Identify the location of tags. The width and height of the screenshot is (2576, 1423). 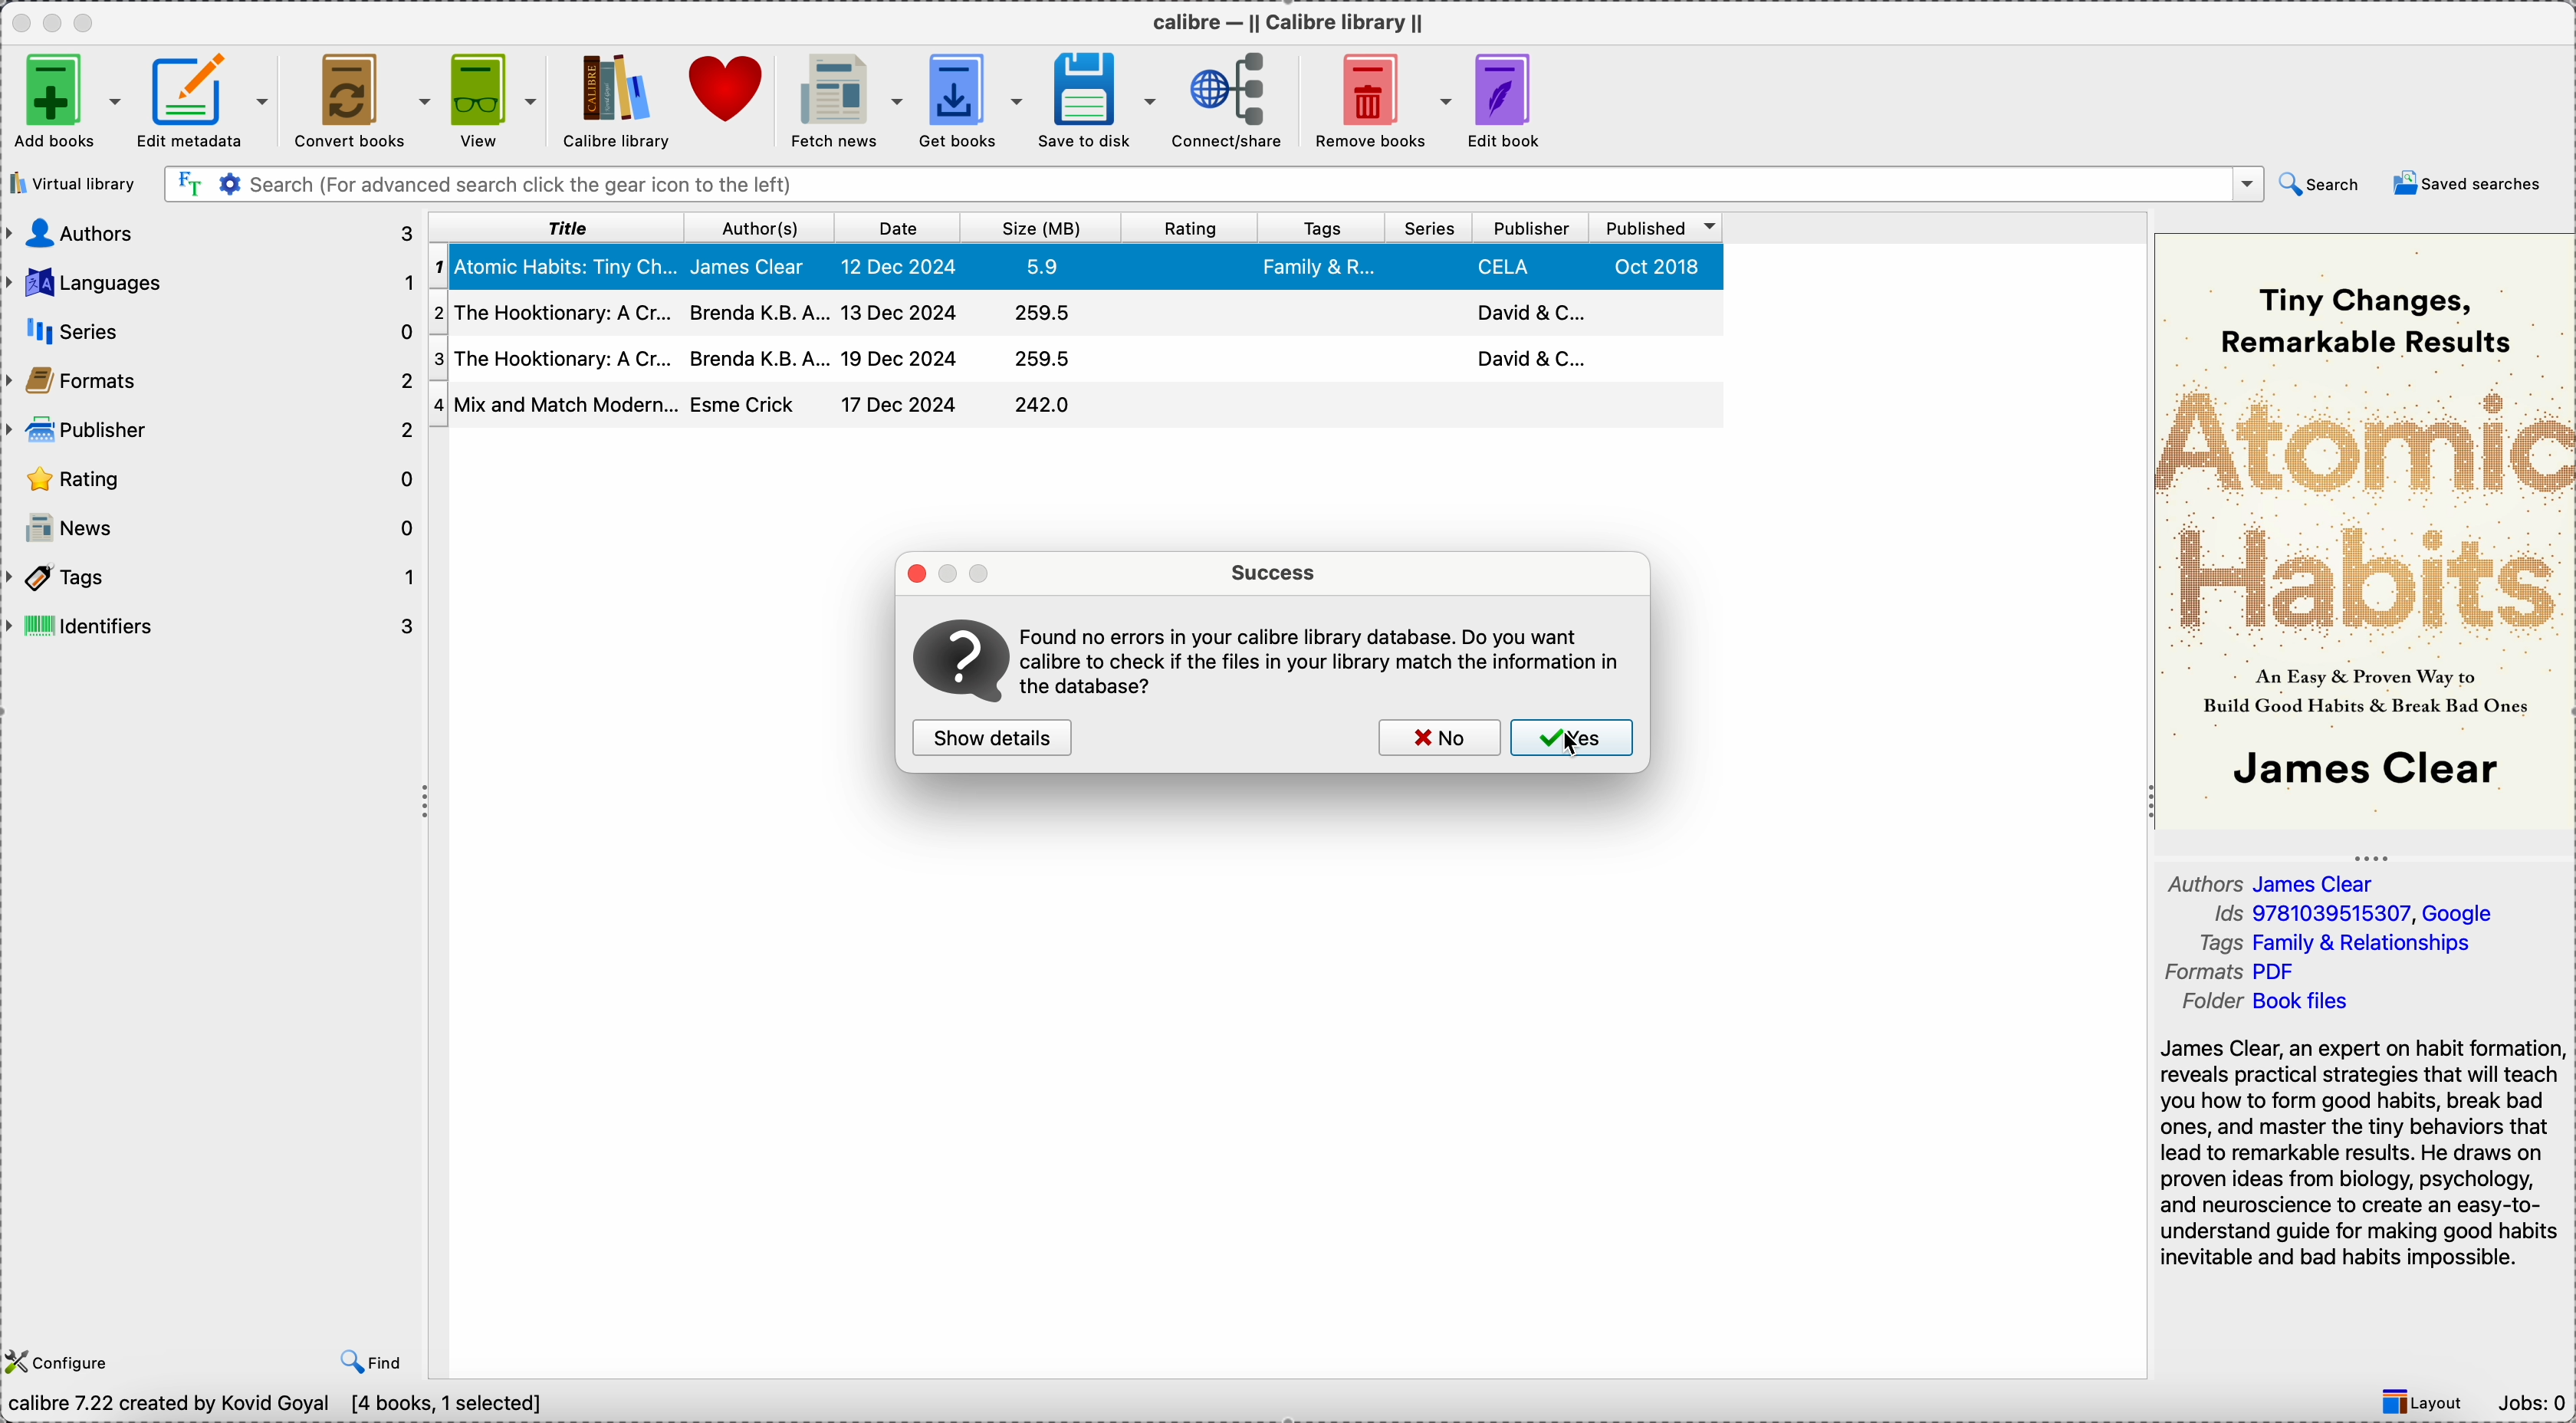
(2349, 942).